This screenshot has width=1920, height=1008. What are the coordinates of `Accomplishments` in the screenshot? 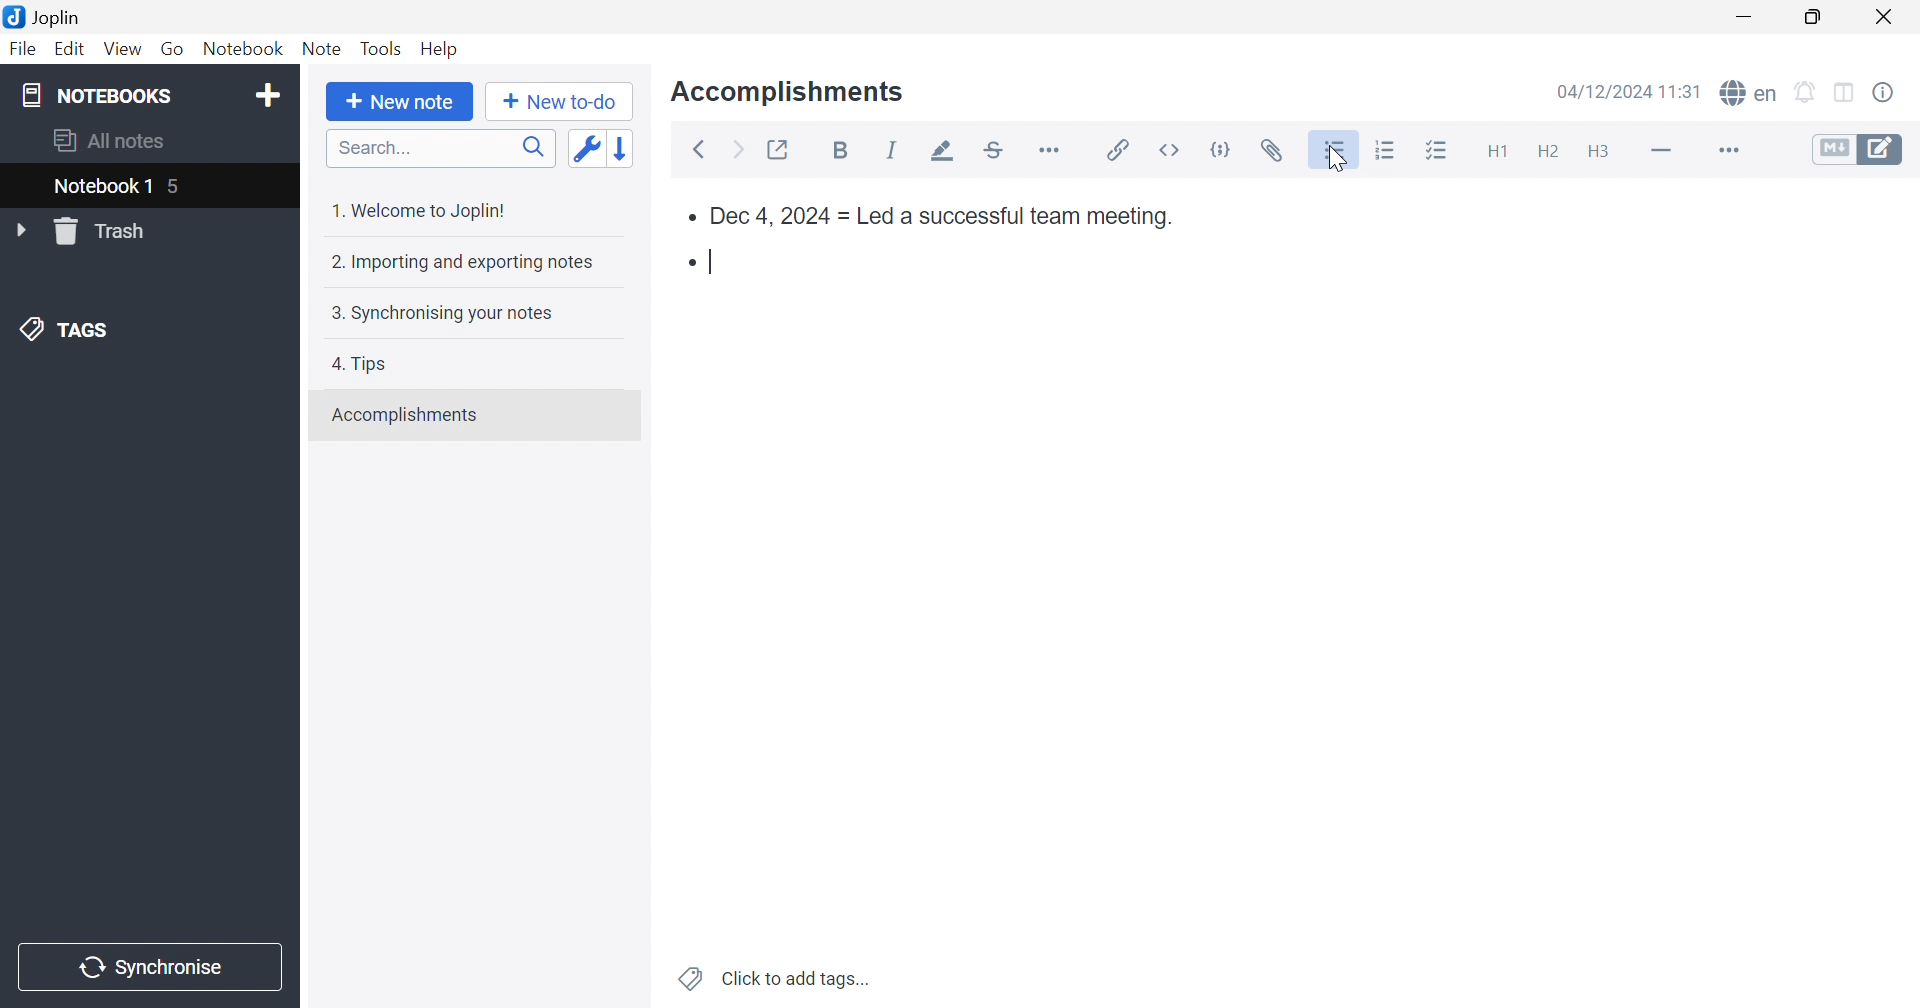 It's located at (788, 92).